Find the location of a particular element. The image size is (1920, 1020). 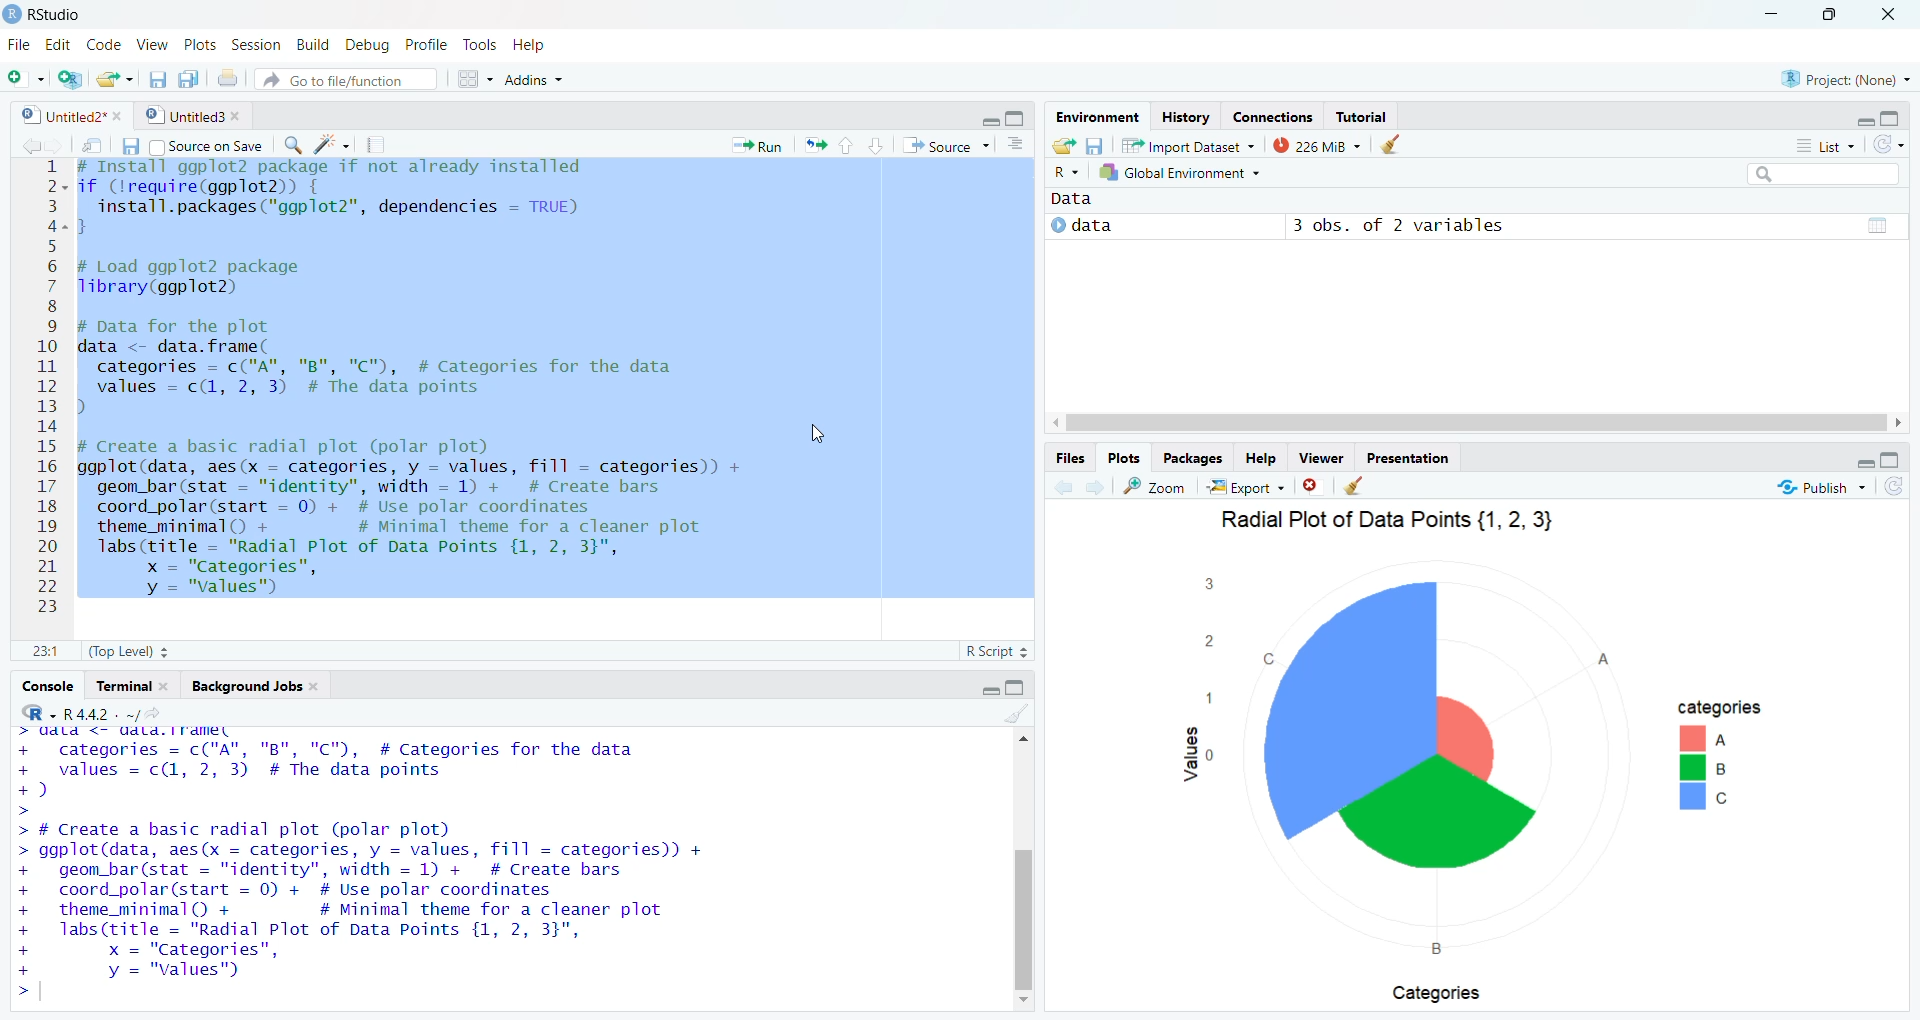

1.1 is located at coordinates (42, 651).